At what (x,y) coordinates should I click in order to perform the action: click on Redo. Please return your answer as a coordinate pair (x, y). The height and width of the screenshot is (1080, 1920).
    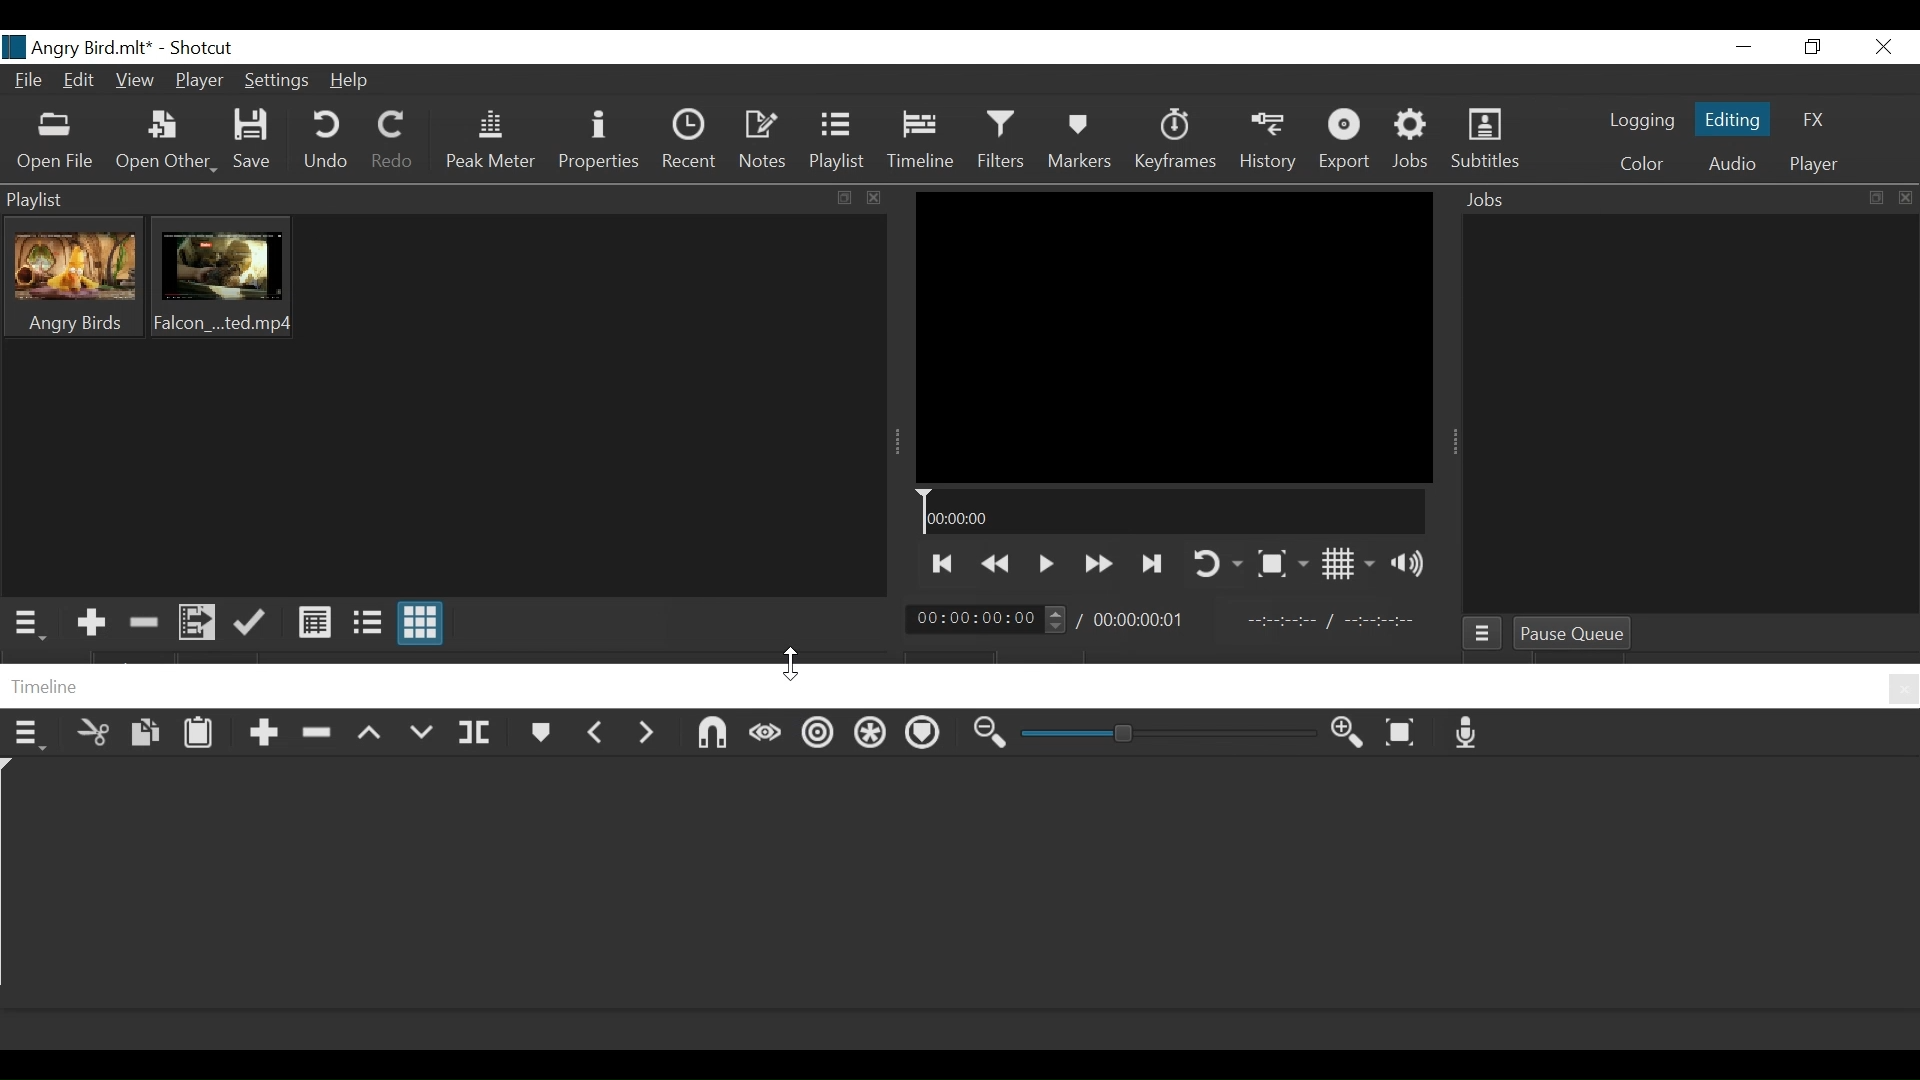
    Looking at the image, I should click on (394, 141).